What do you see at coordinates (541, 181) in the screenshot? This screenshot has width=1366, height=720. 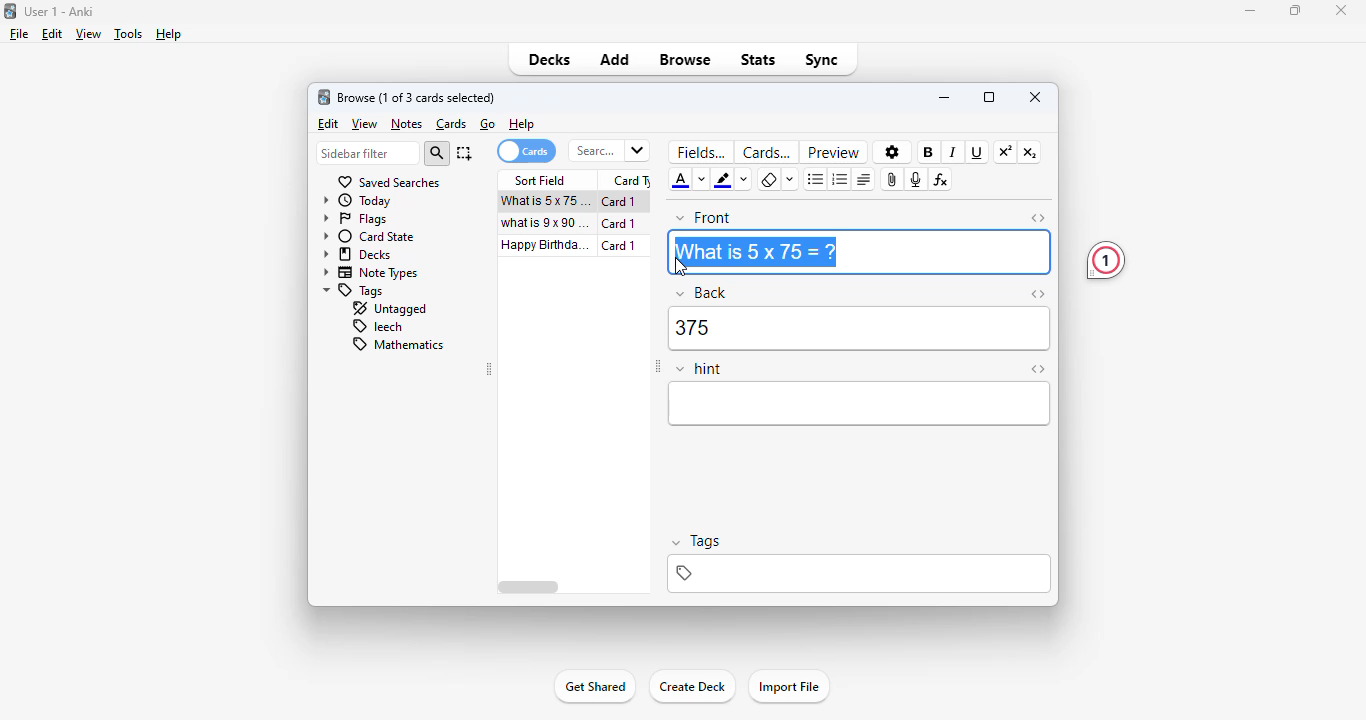 I see `sort field` at bounding box center [541, 181].